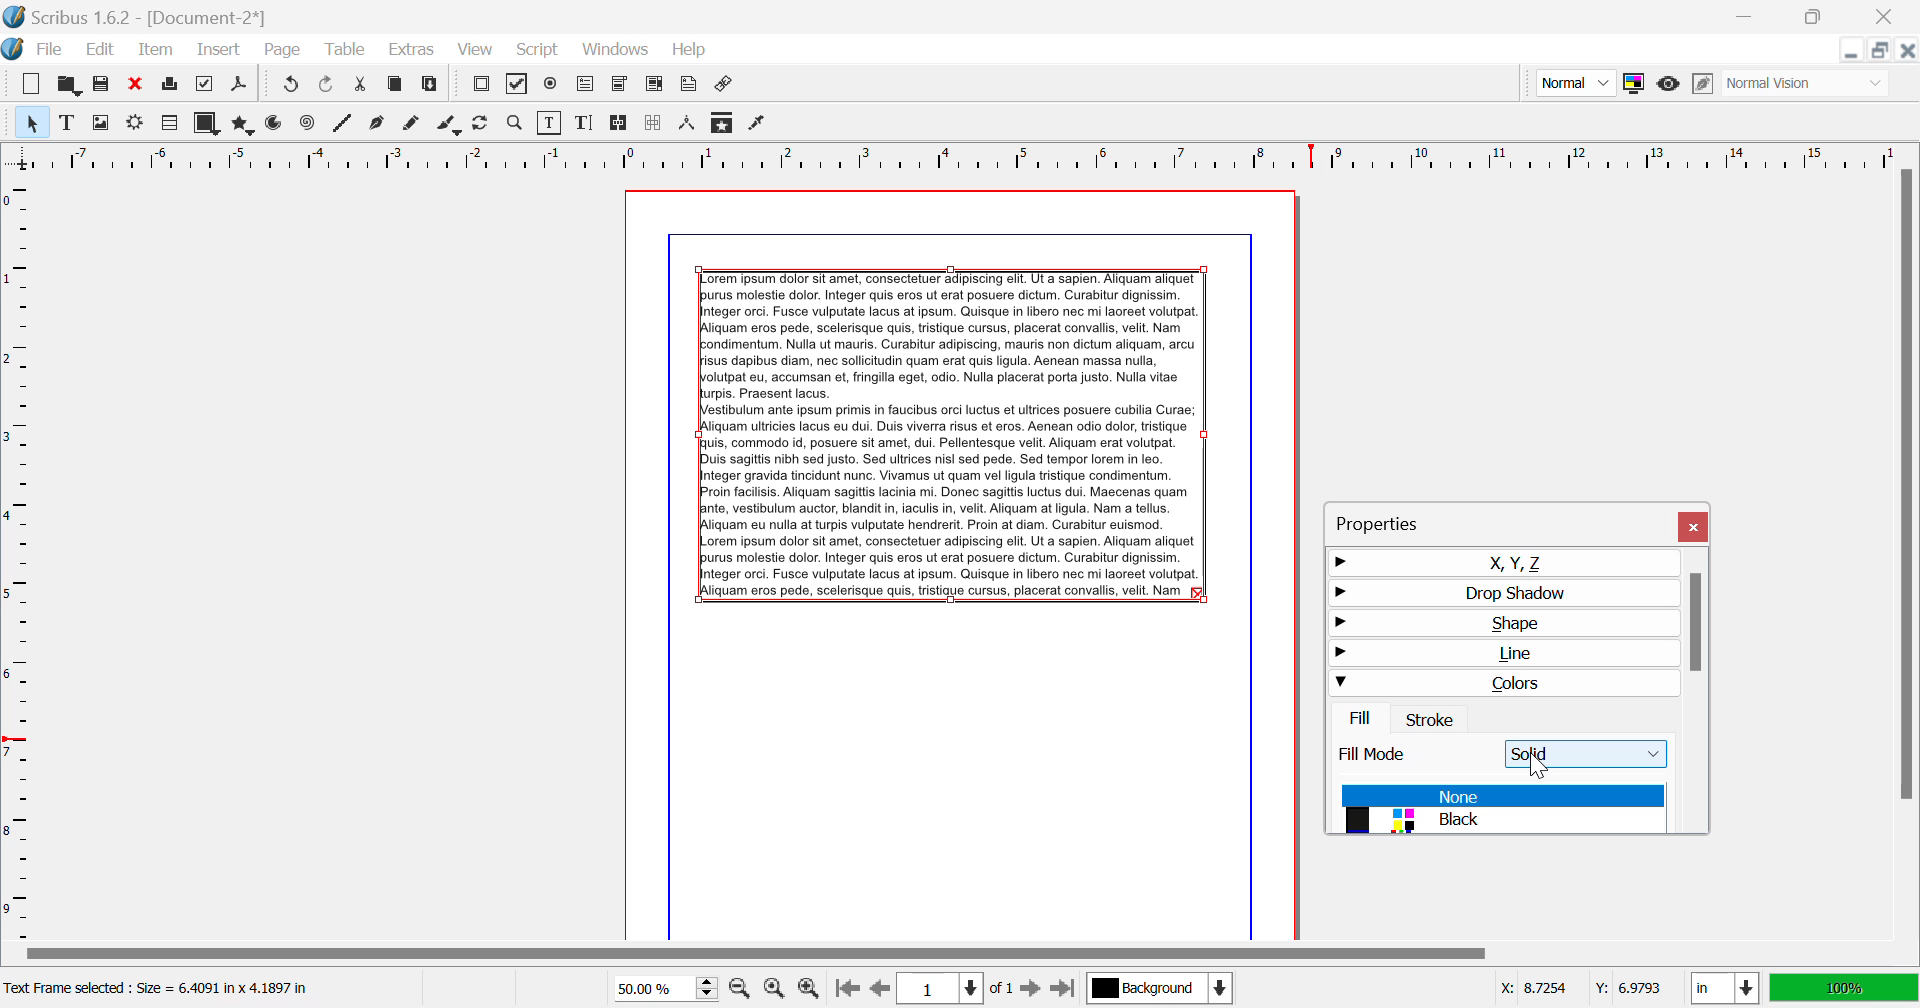 This screenshot has width=1920, height=1008. What do you see at coordinates (742, 987) in the screenshot?
I see `Zoom Out` at bounding box center [742, 987].